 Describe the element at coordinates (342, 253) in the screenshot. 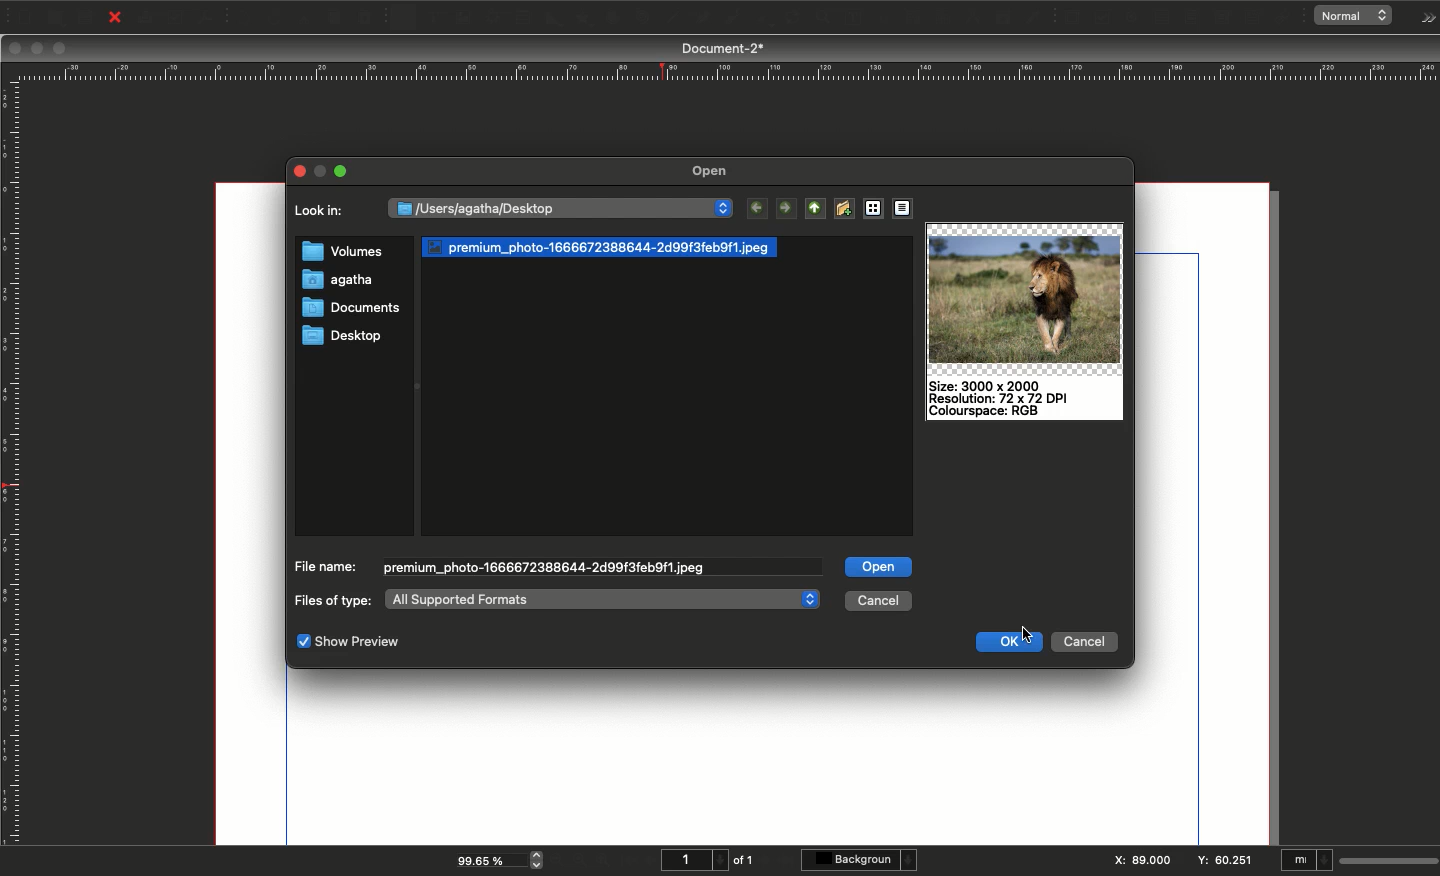

I see `Volumes` at that location.